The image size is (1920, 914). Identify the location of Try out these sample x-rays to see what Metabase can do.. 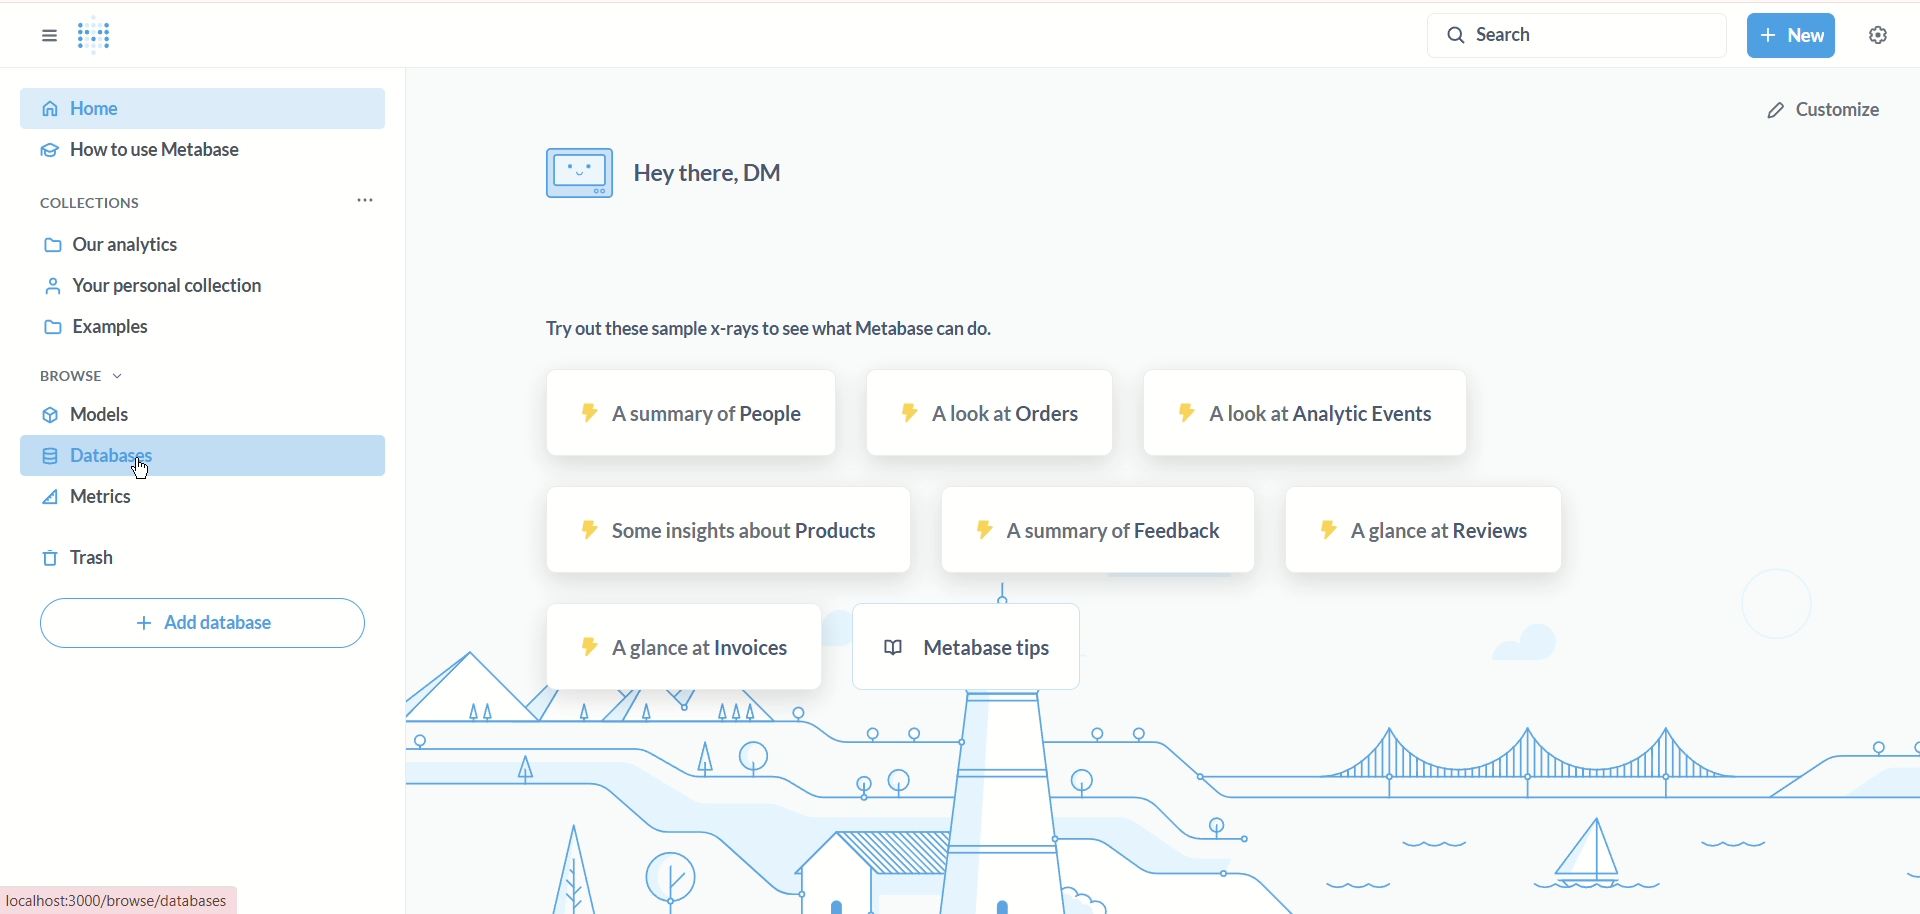
(770, 329).